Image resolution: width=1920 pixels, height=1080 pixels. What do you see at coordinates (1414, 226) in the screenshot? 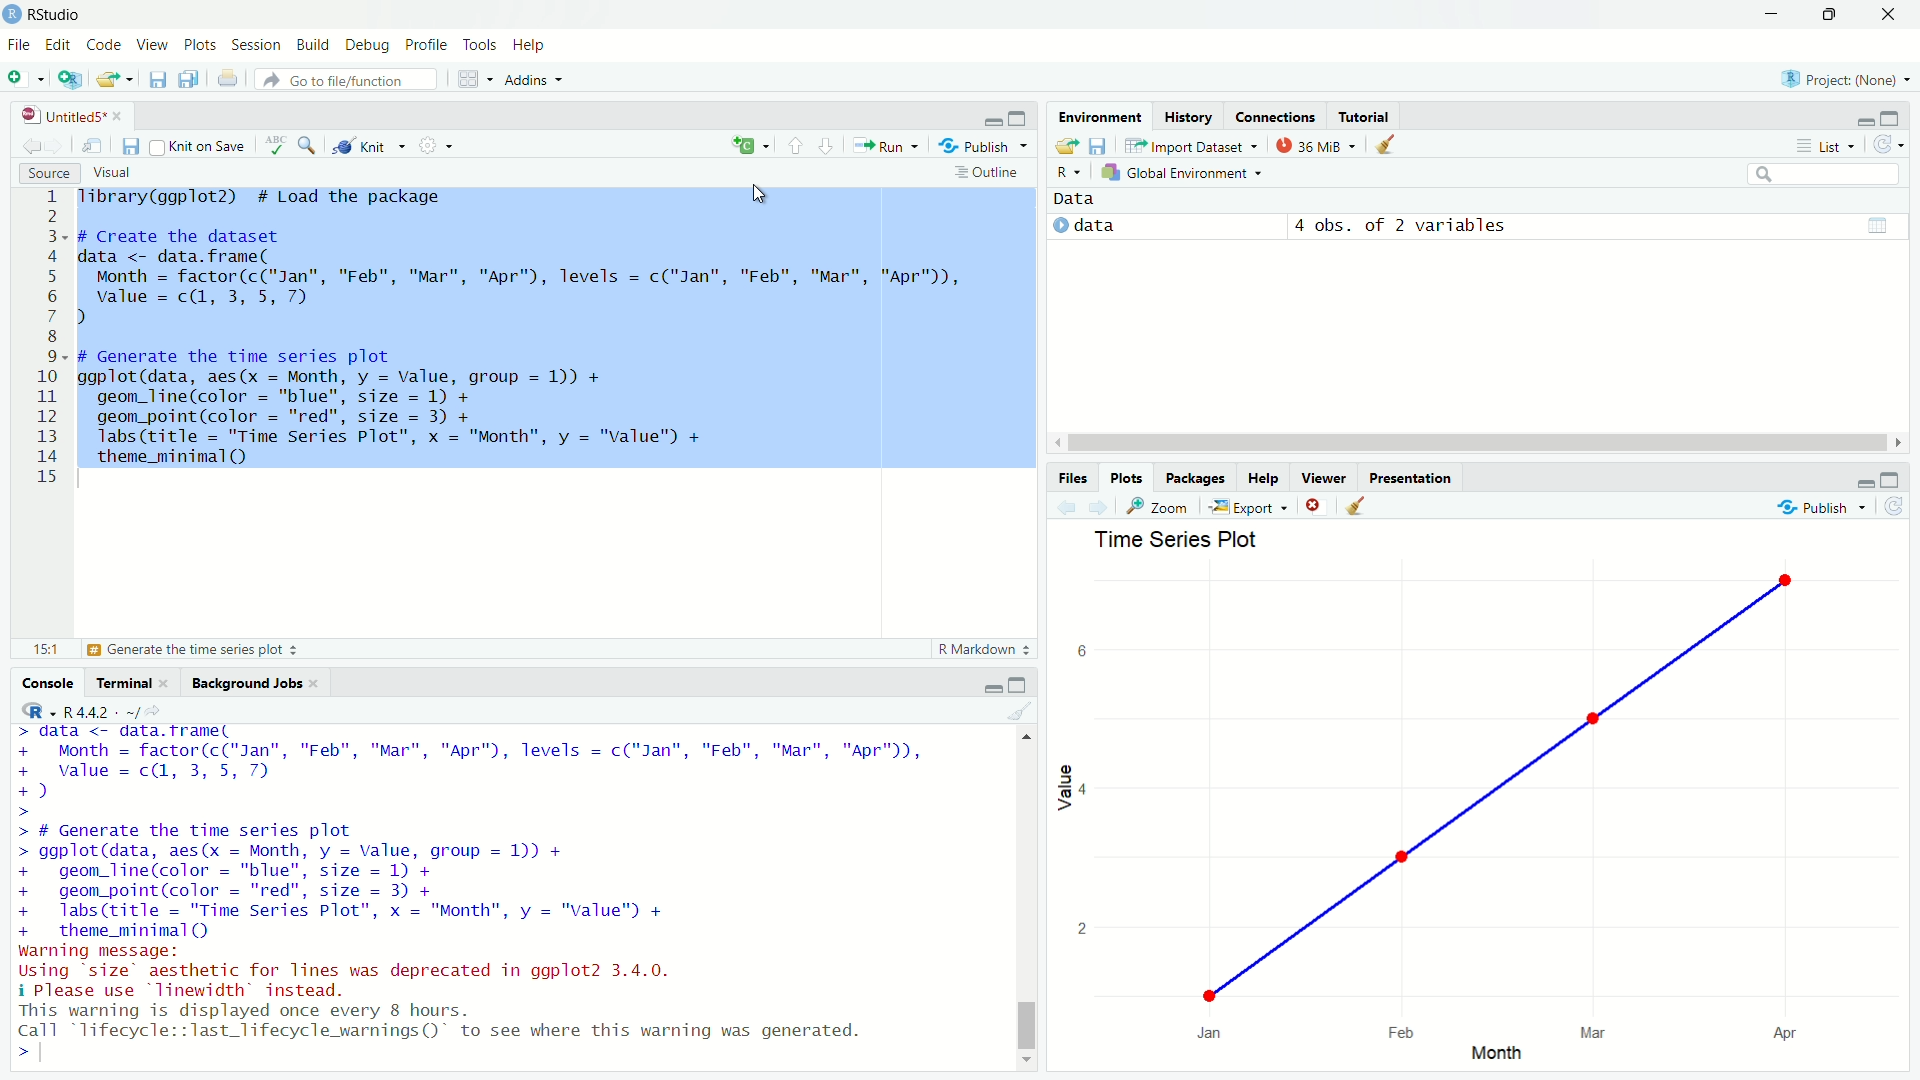
I see `3 obs. of 3 variables` at bounding box center [1414, 226].